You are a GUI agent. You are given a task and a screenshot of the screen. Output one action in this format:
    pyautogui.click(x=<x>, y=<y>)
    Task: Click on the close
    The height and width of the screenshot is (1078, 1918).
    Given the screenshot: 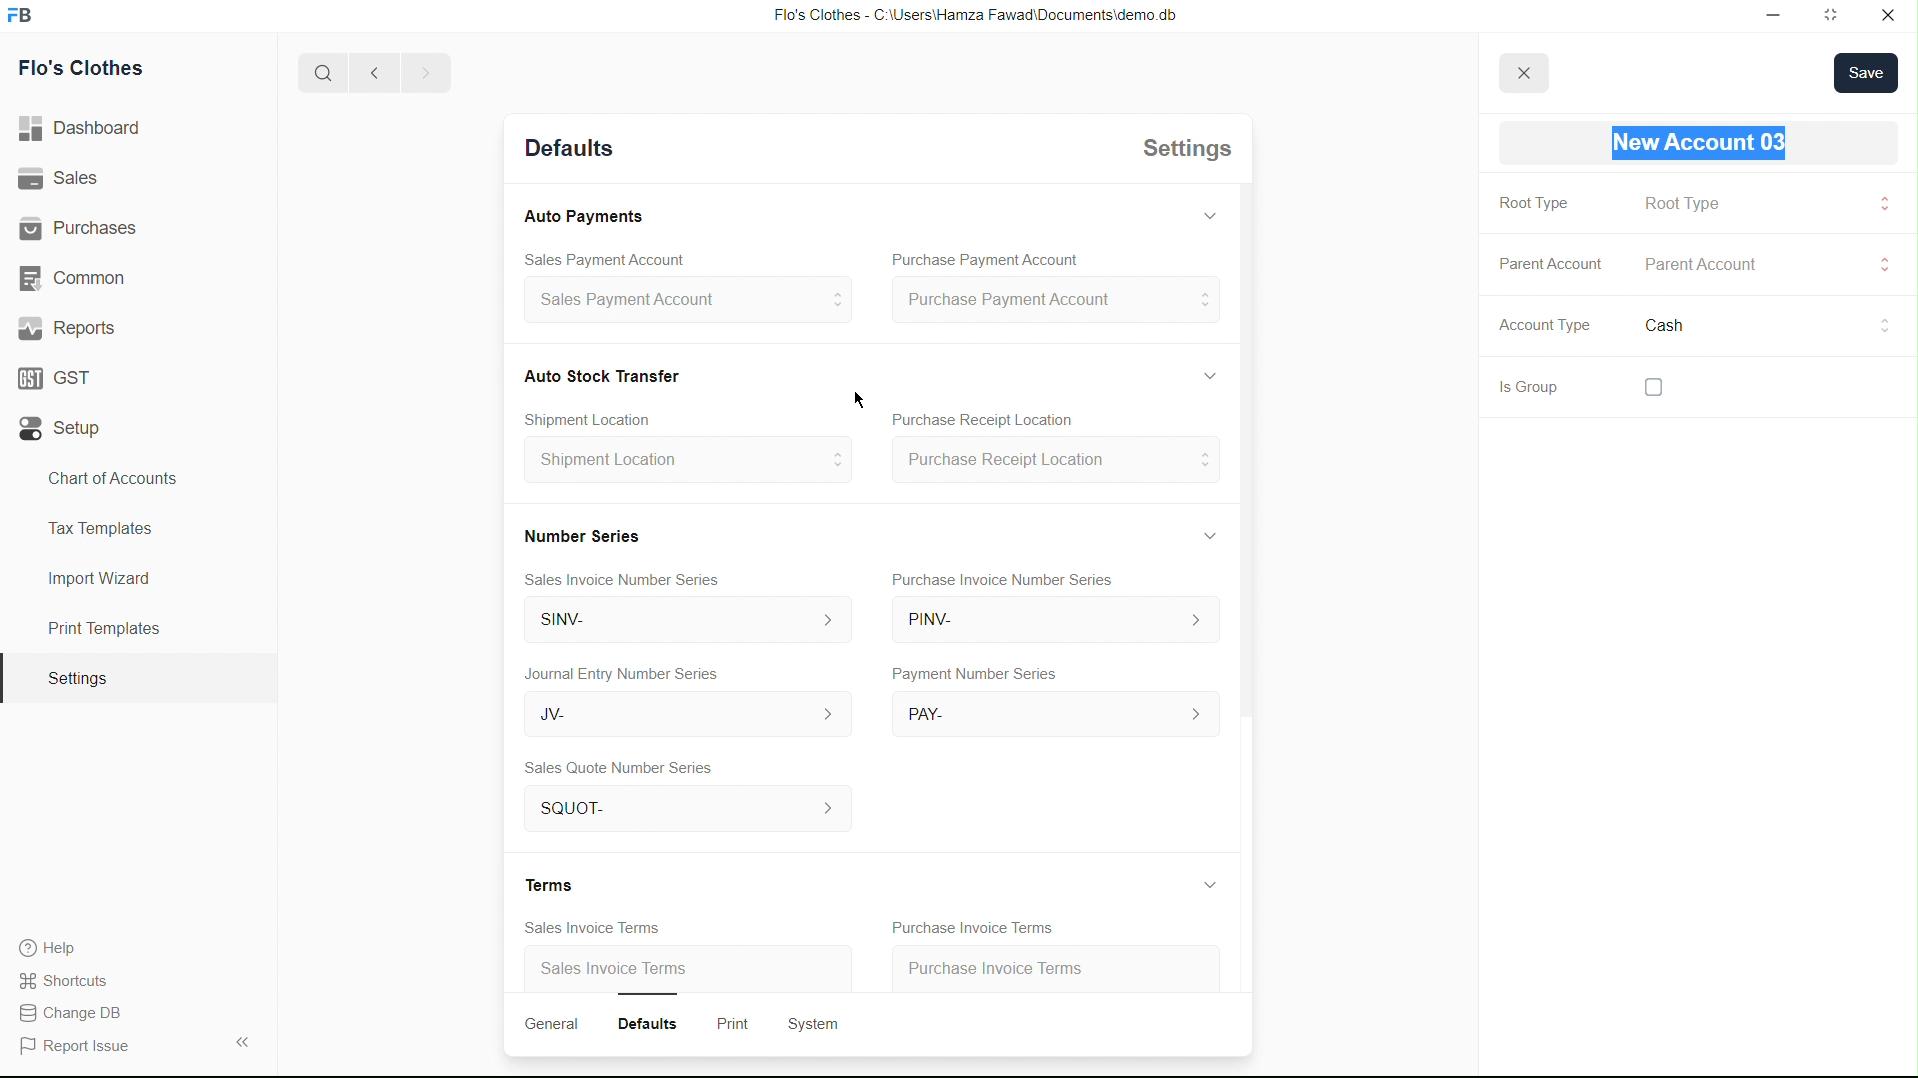 What is the action you would take?
    pyautogui.click(x=1525, y=70)
    